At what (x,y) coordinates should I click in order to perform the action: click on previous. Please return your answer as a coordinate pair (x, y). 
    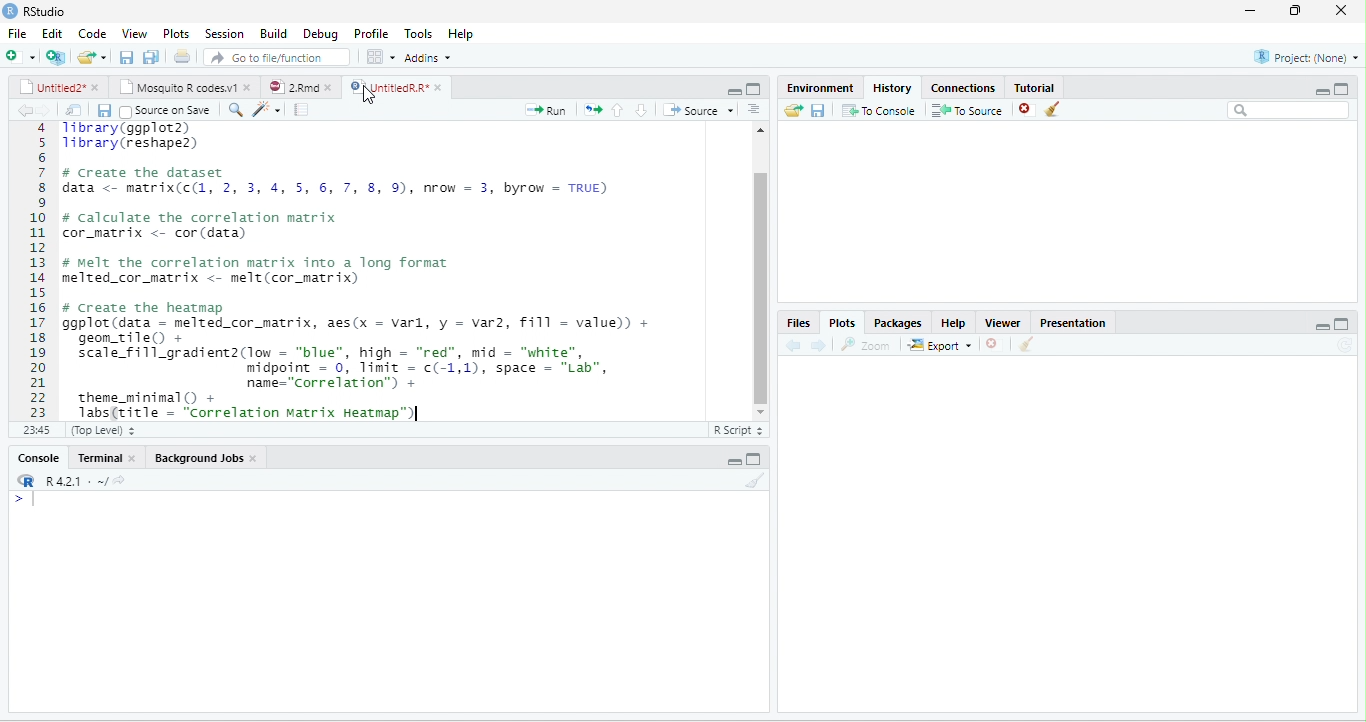
    Looking at the image, I should click on (615, 108).